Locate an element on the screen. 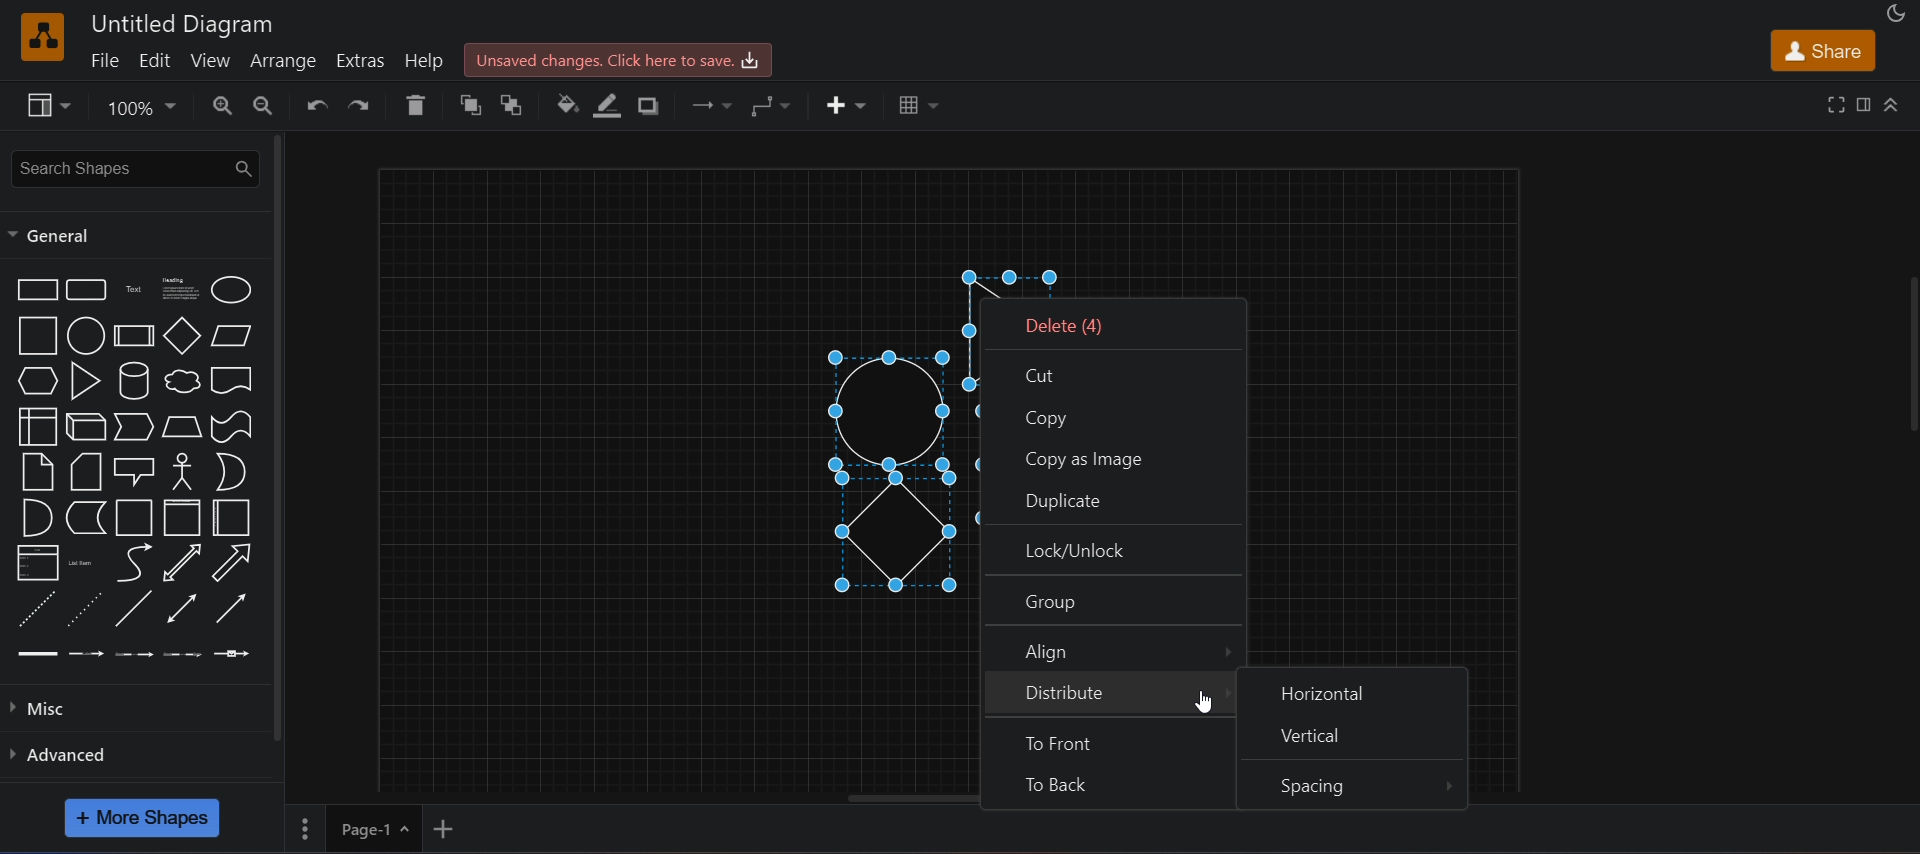 The image size is (1920, 854). untitled diagram is located at coordinates (184, 22).